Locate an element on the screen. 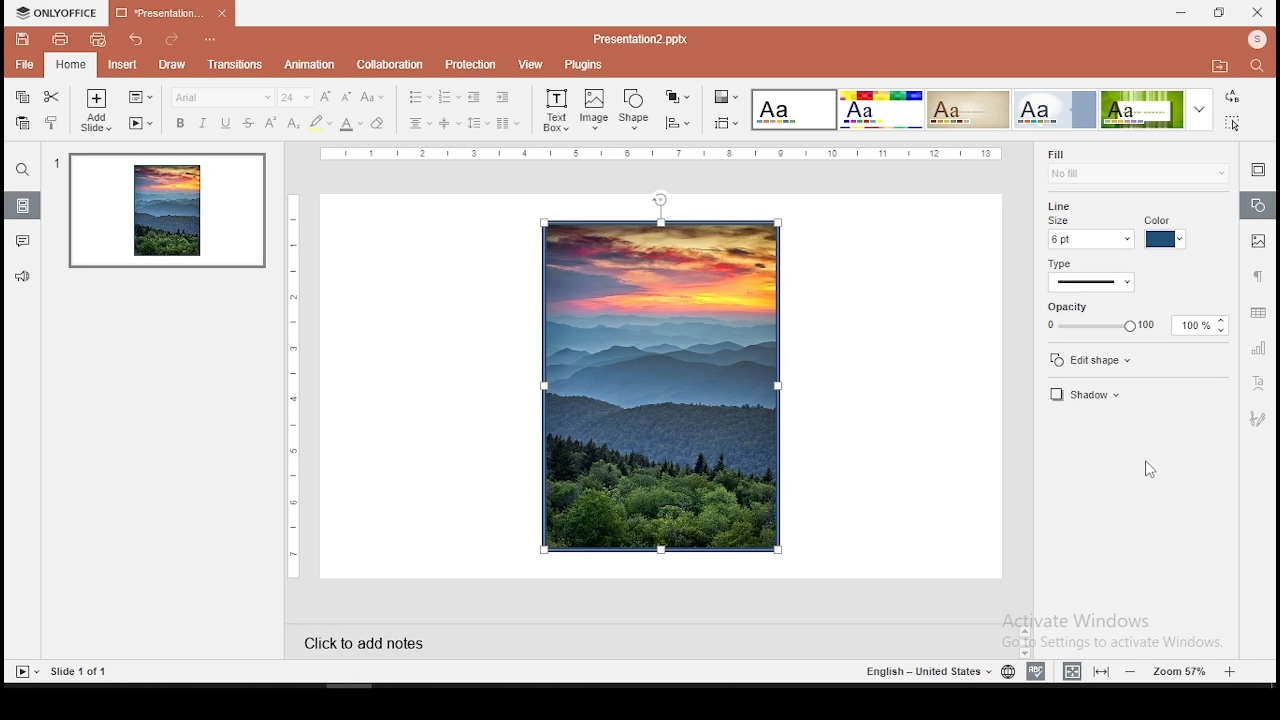 The width and height of the screenshot is (1280, 720). collaboration is located at coordinates (393, 65).